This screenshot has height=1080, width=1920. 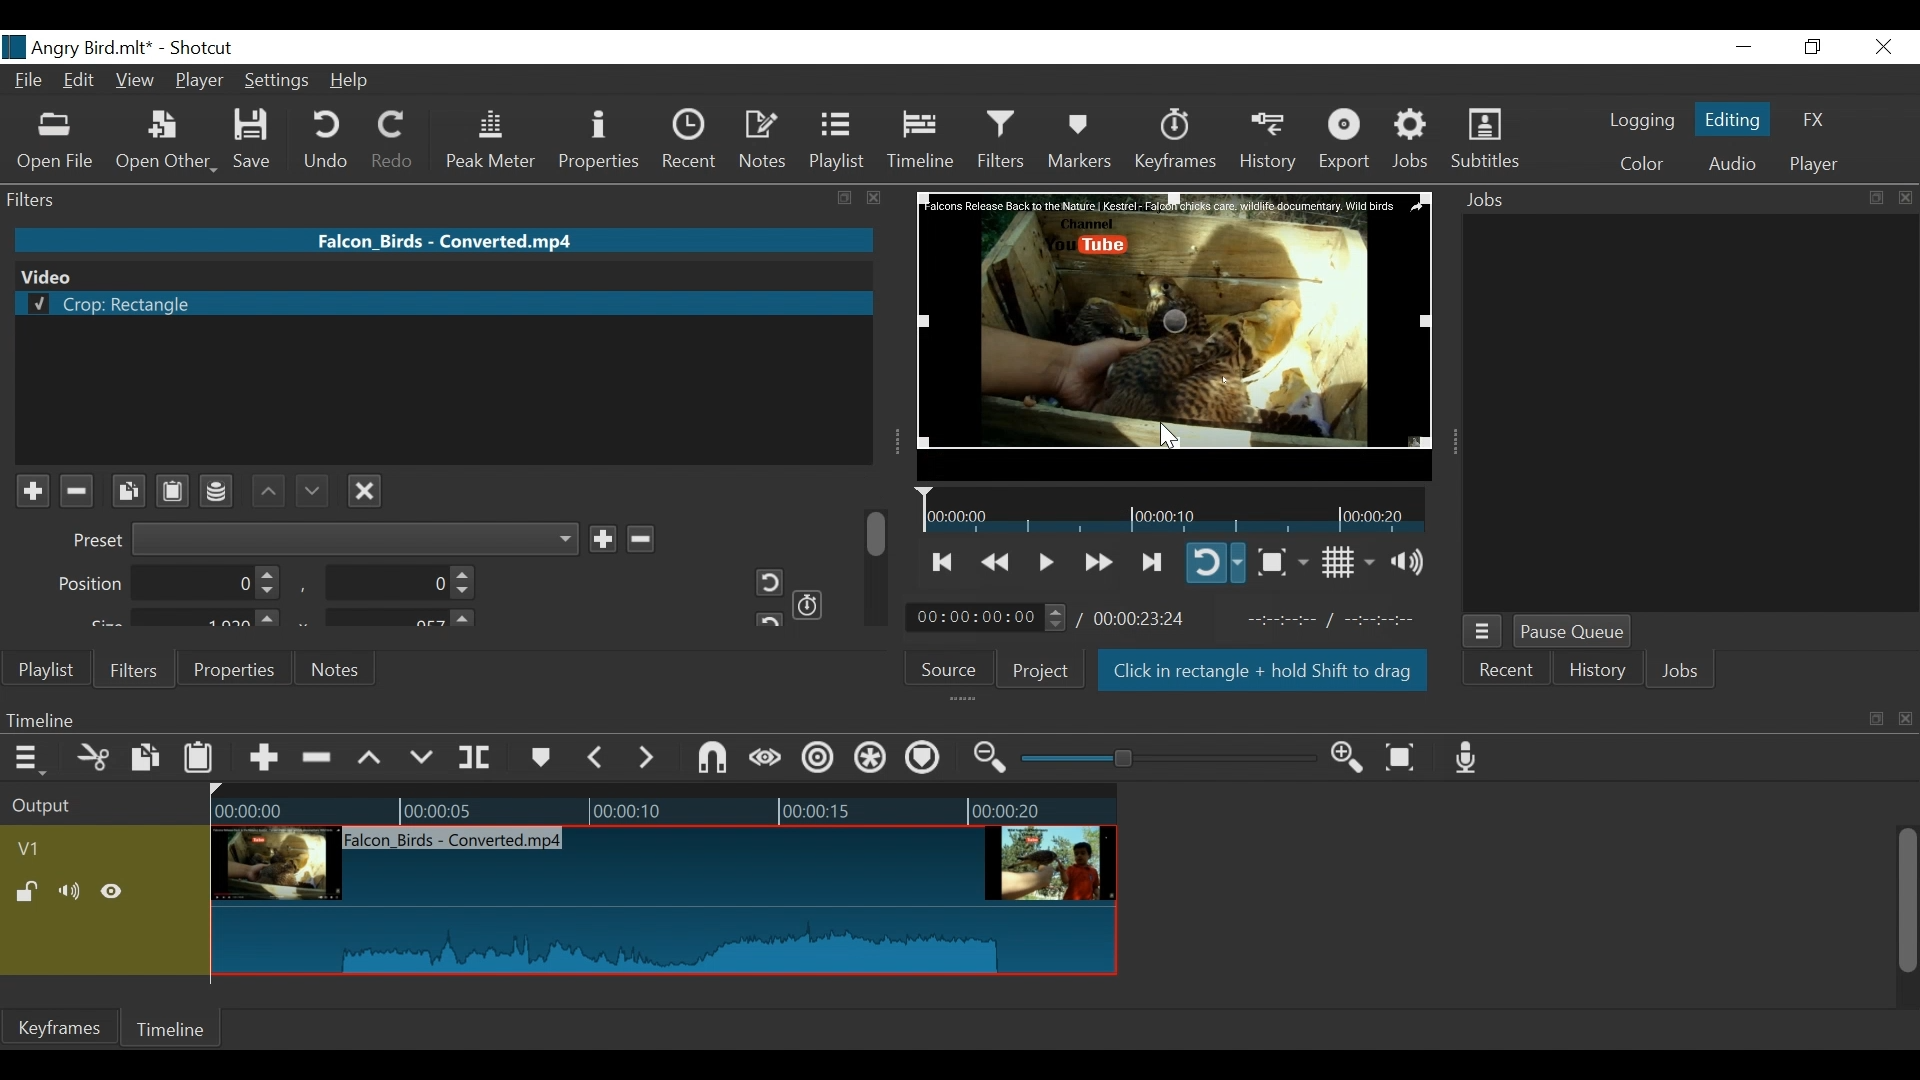 What do you see at coordinates (1908, 720) in the screenshot?
I see `close` at bounding box center [1908, 720].